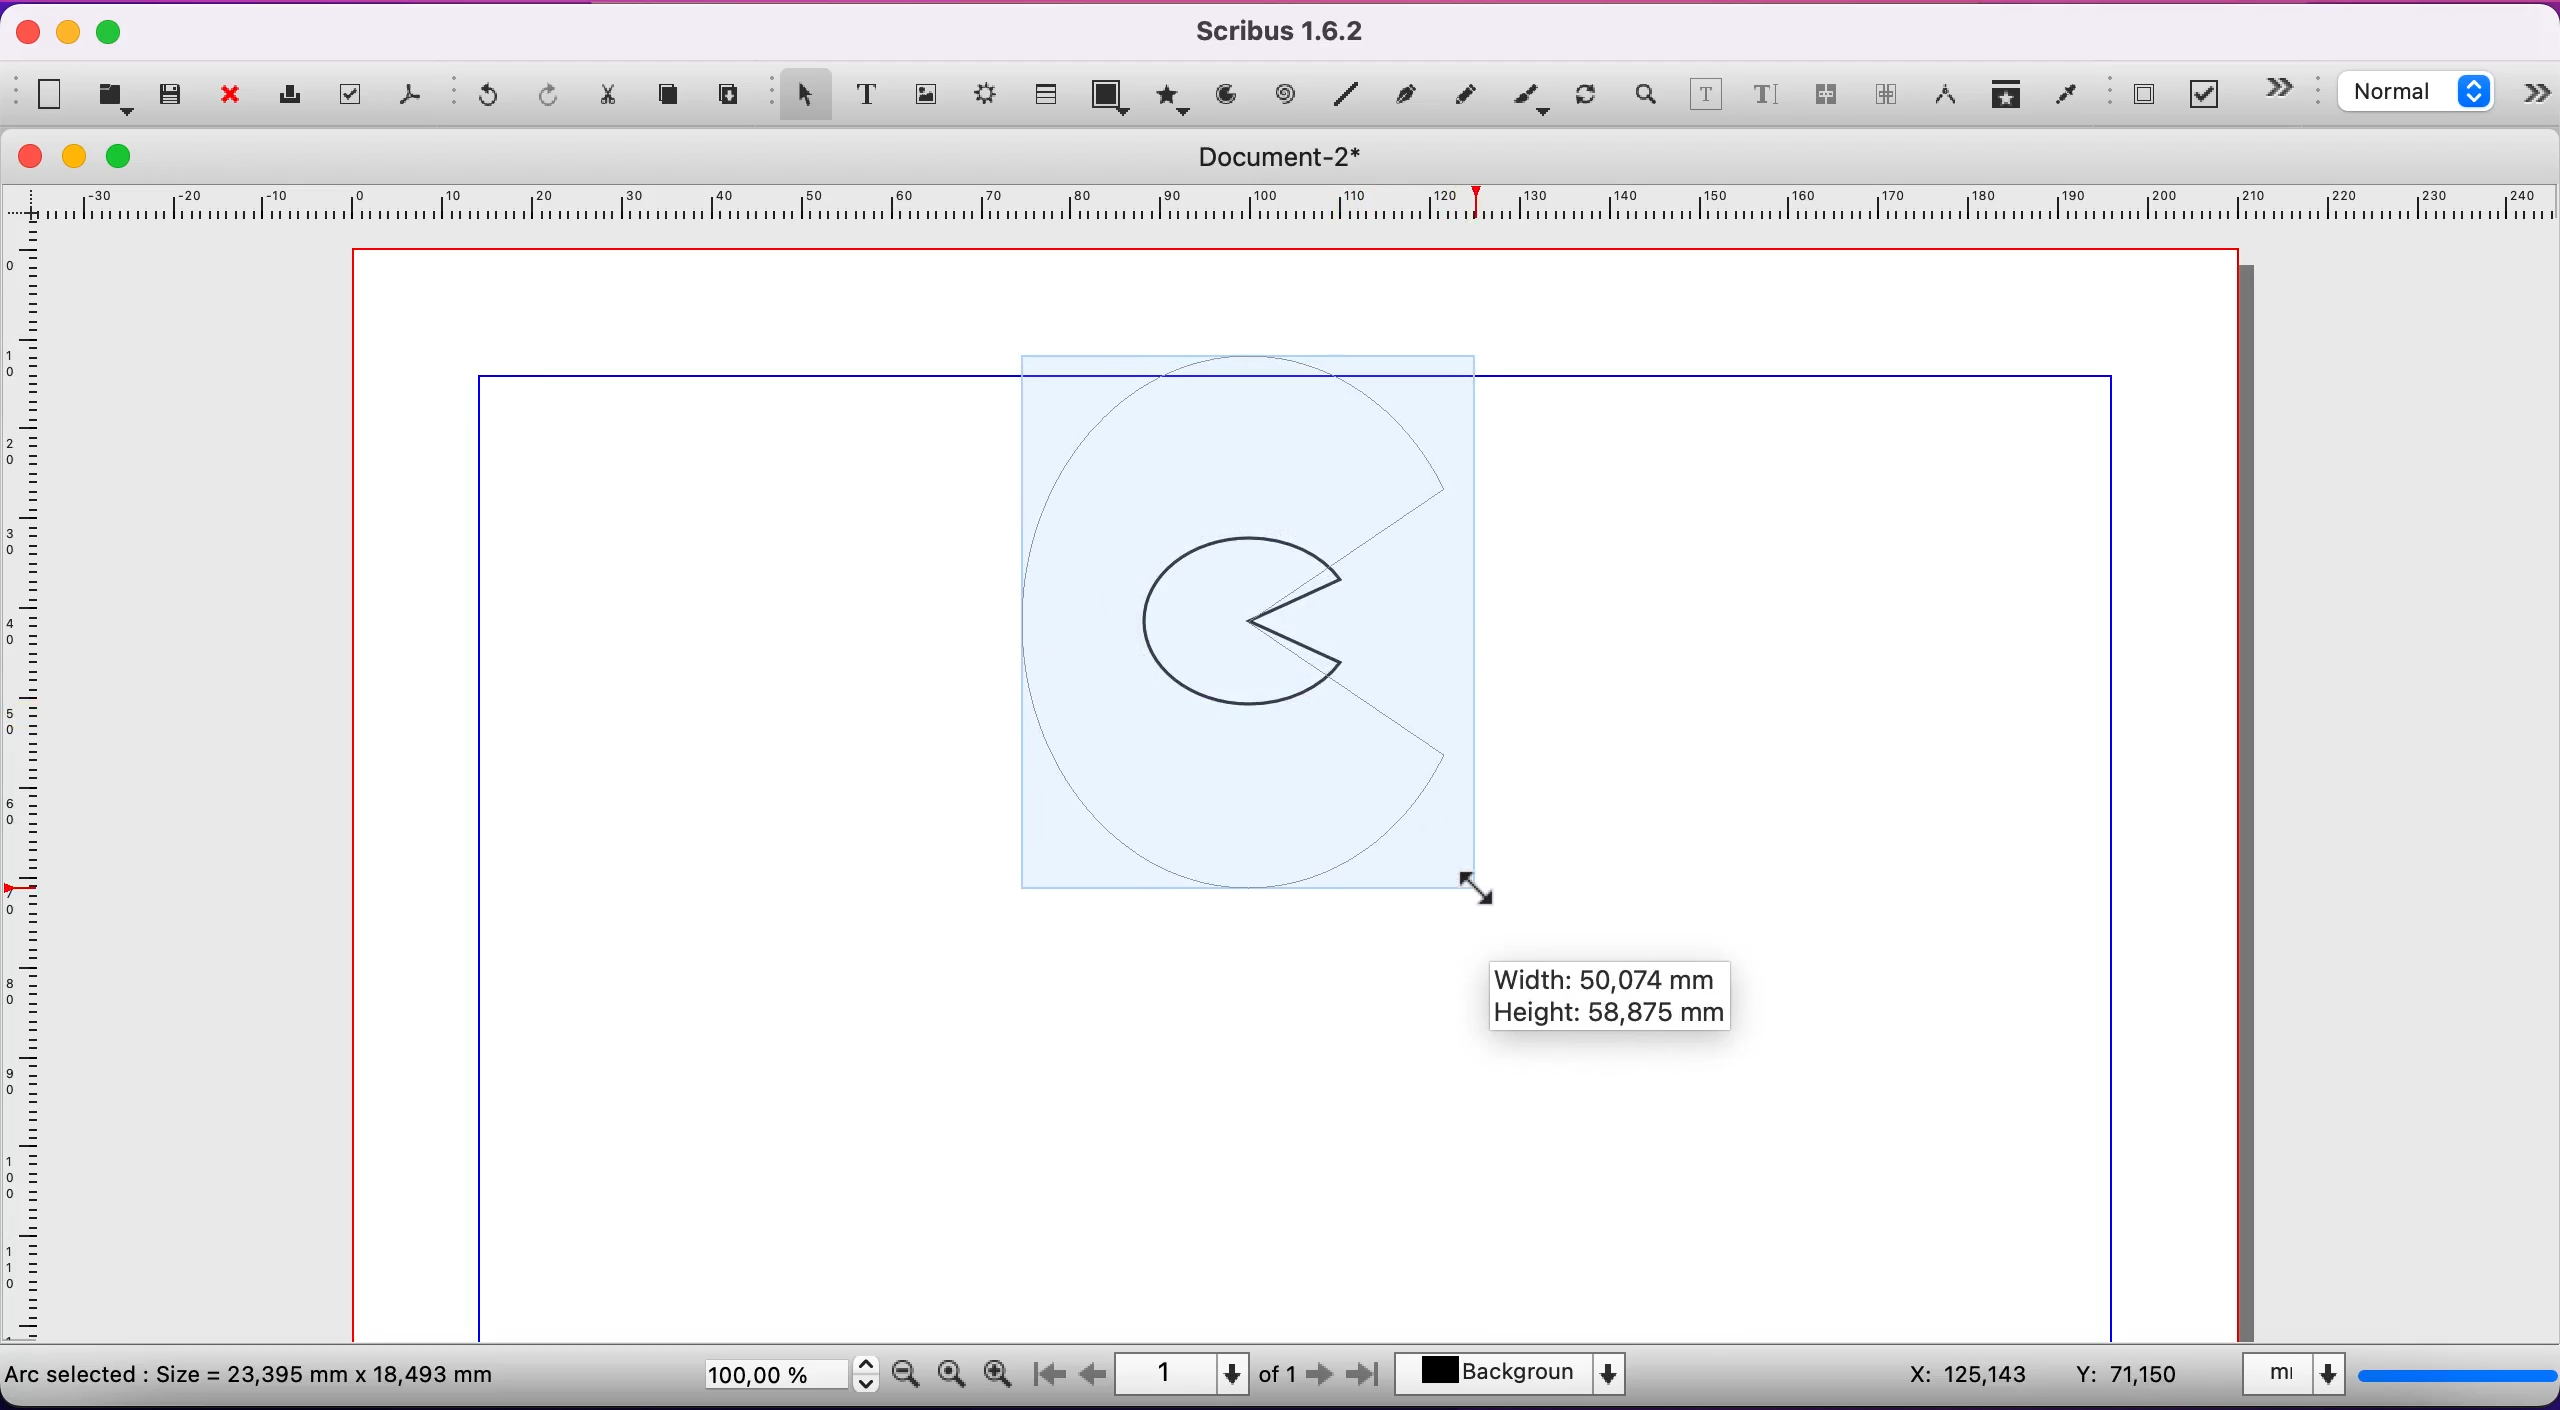 This screenshot has height=1410, width=2560. Describe the element at coordinates (732, 95) in the screenshot. I see `paste` at that location.